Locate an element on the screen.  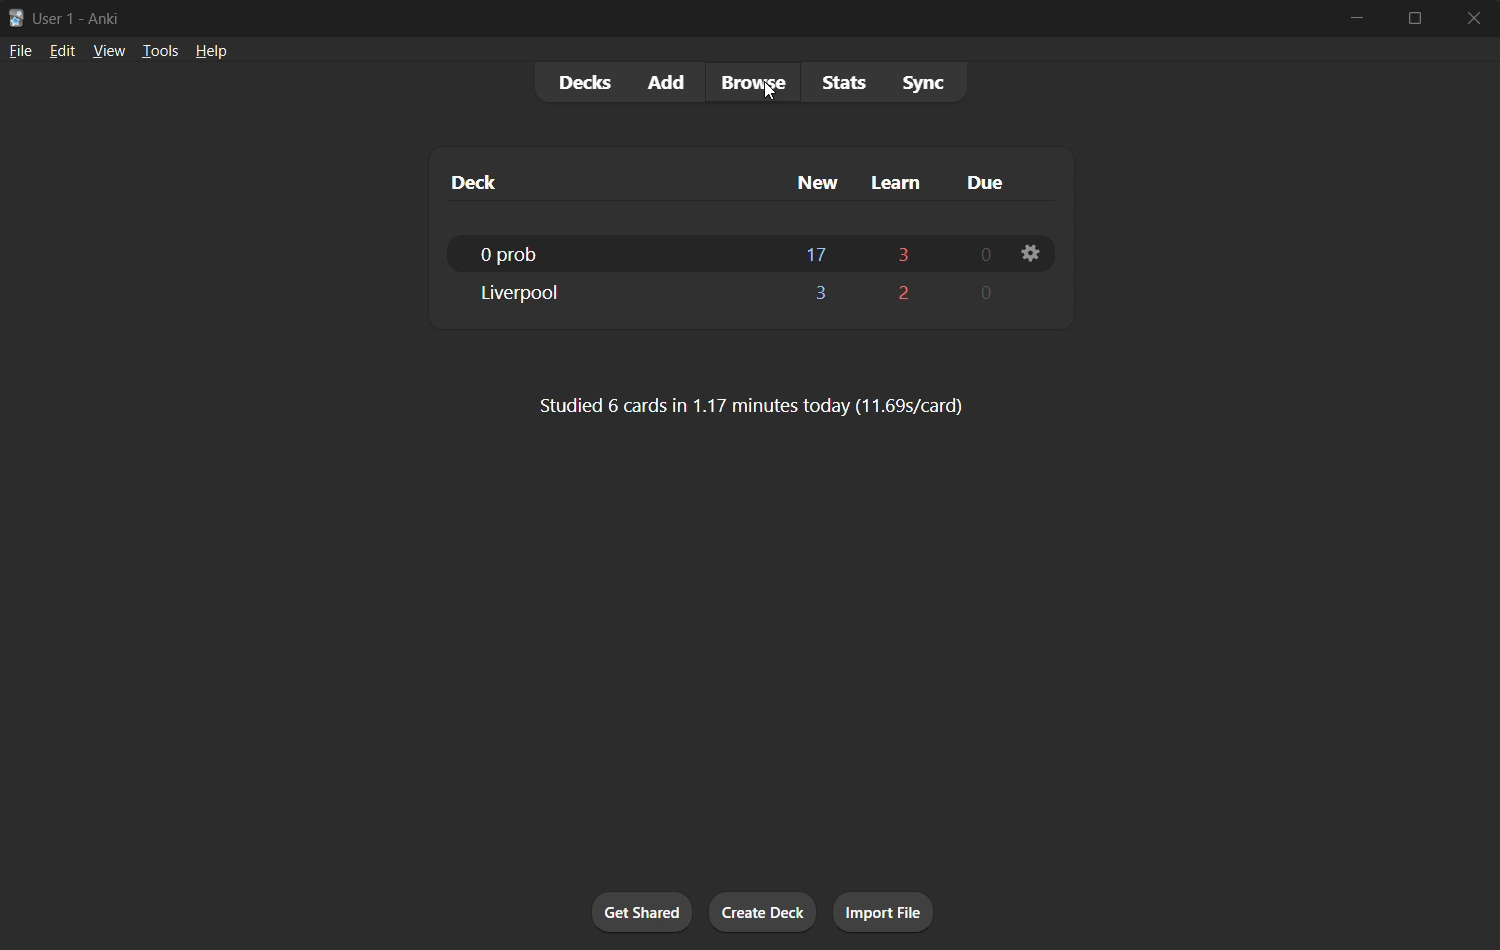
edit is located at coordinates (63, 50).